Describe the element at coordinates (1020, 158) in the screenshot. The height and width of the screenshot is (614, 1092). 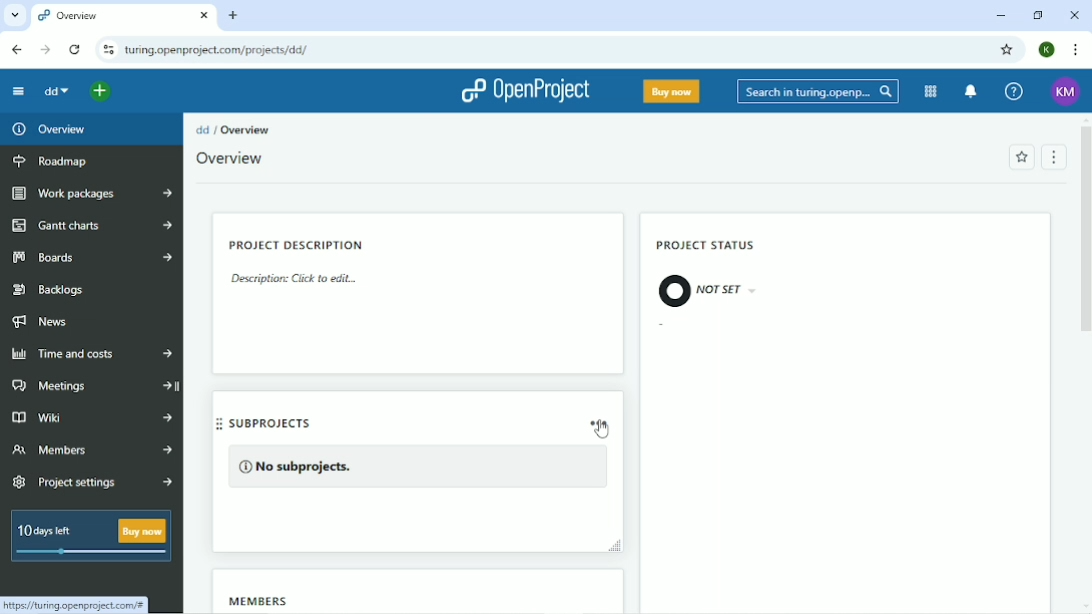
I see `Add to favorites` at that location.